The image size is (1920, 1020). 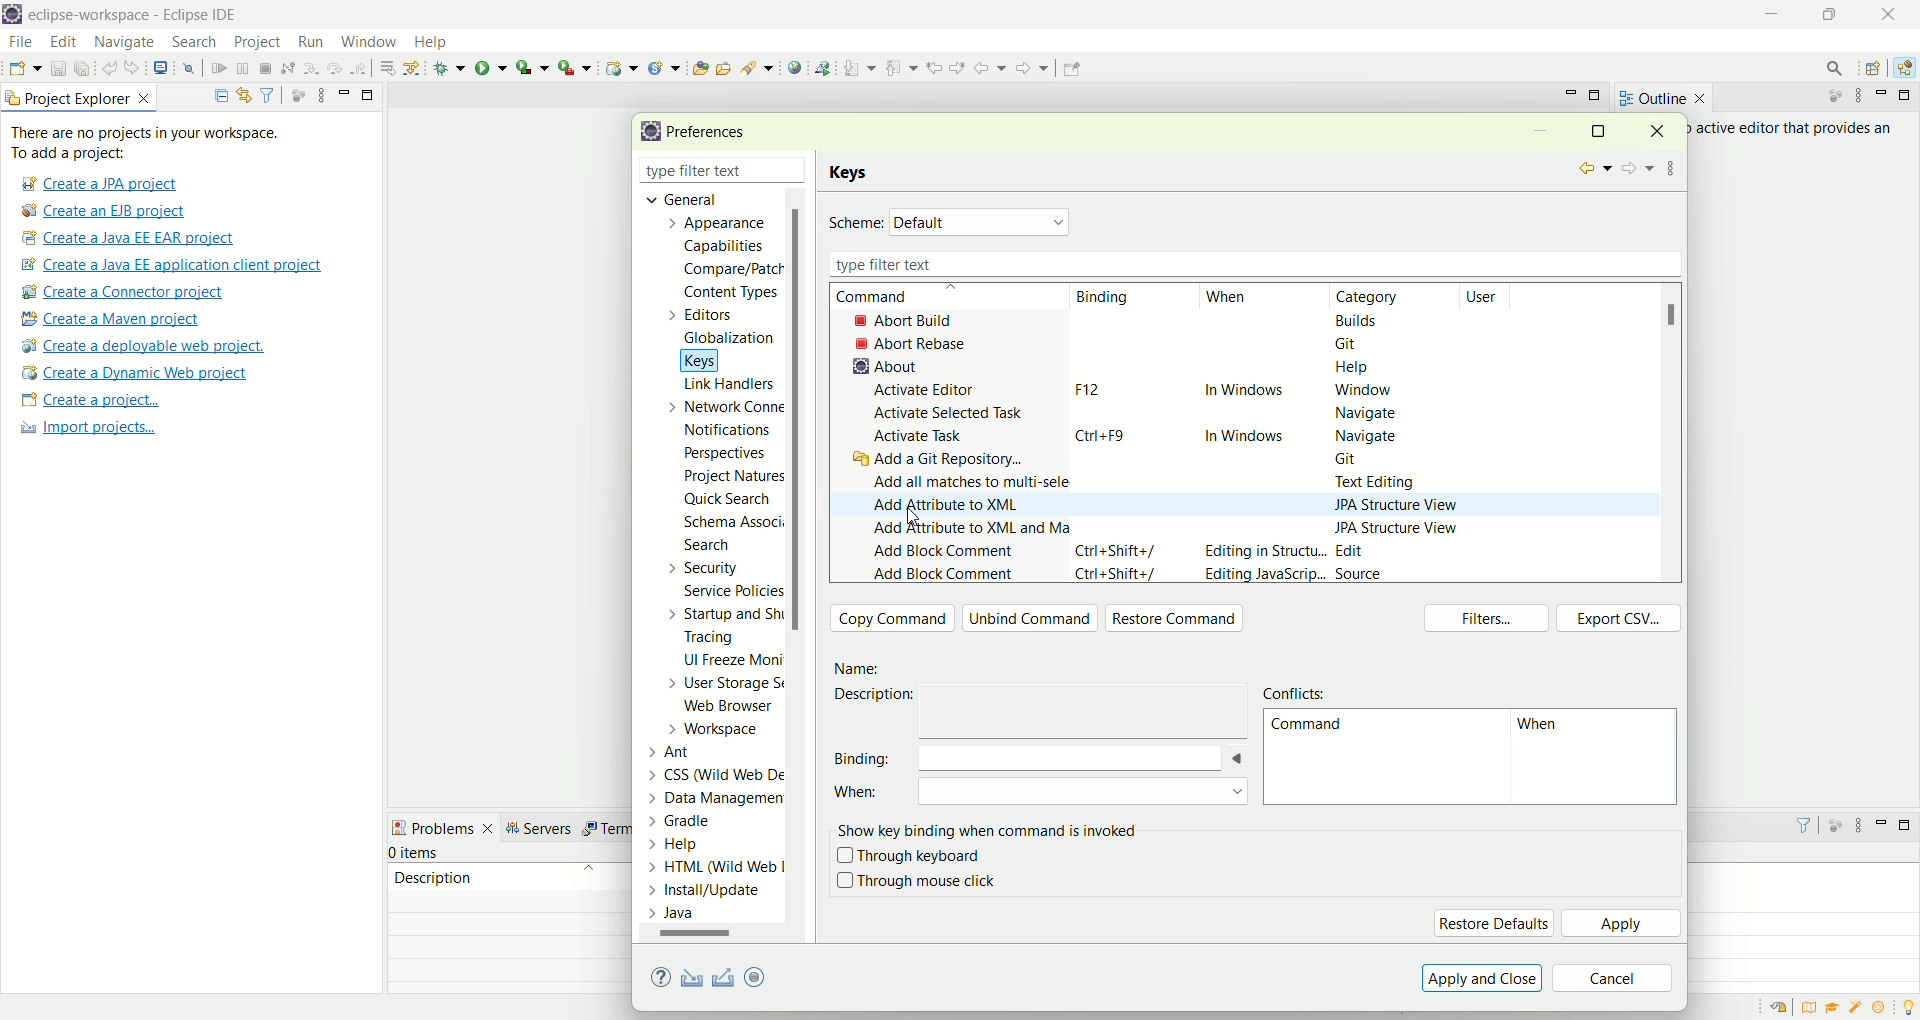 What do you see at coordinates (344, 92) in the screenshot?
I see `minimize` at bounding box center [344, 92].